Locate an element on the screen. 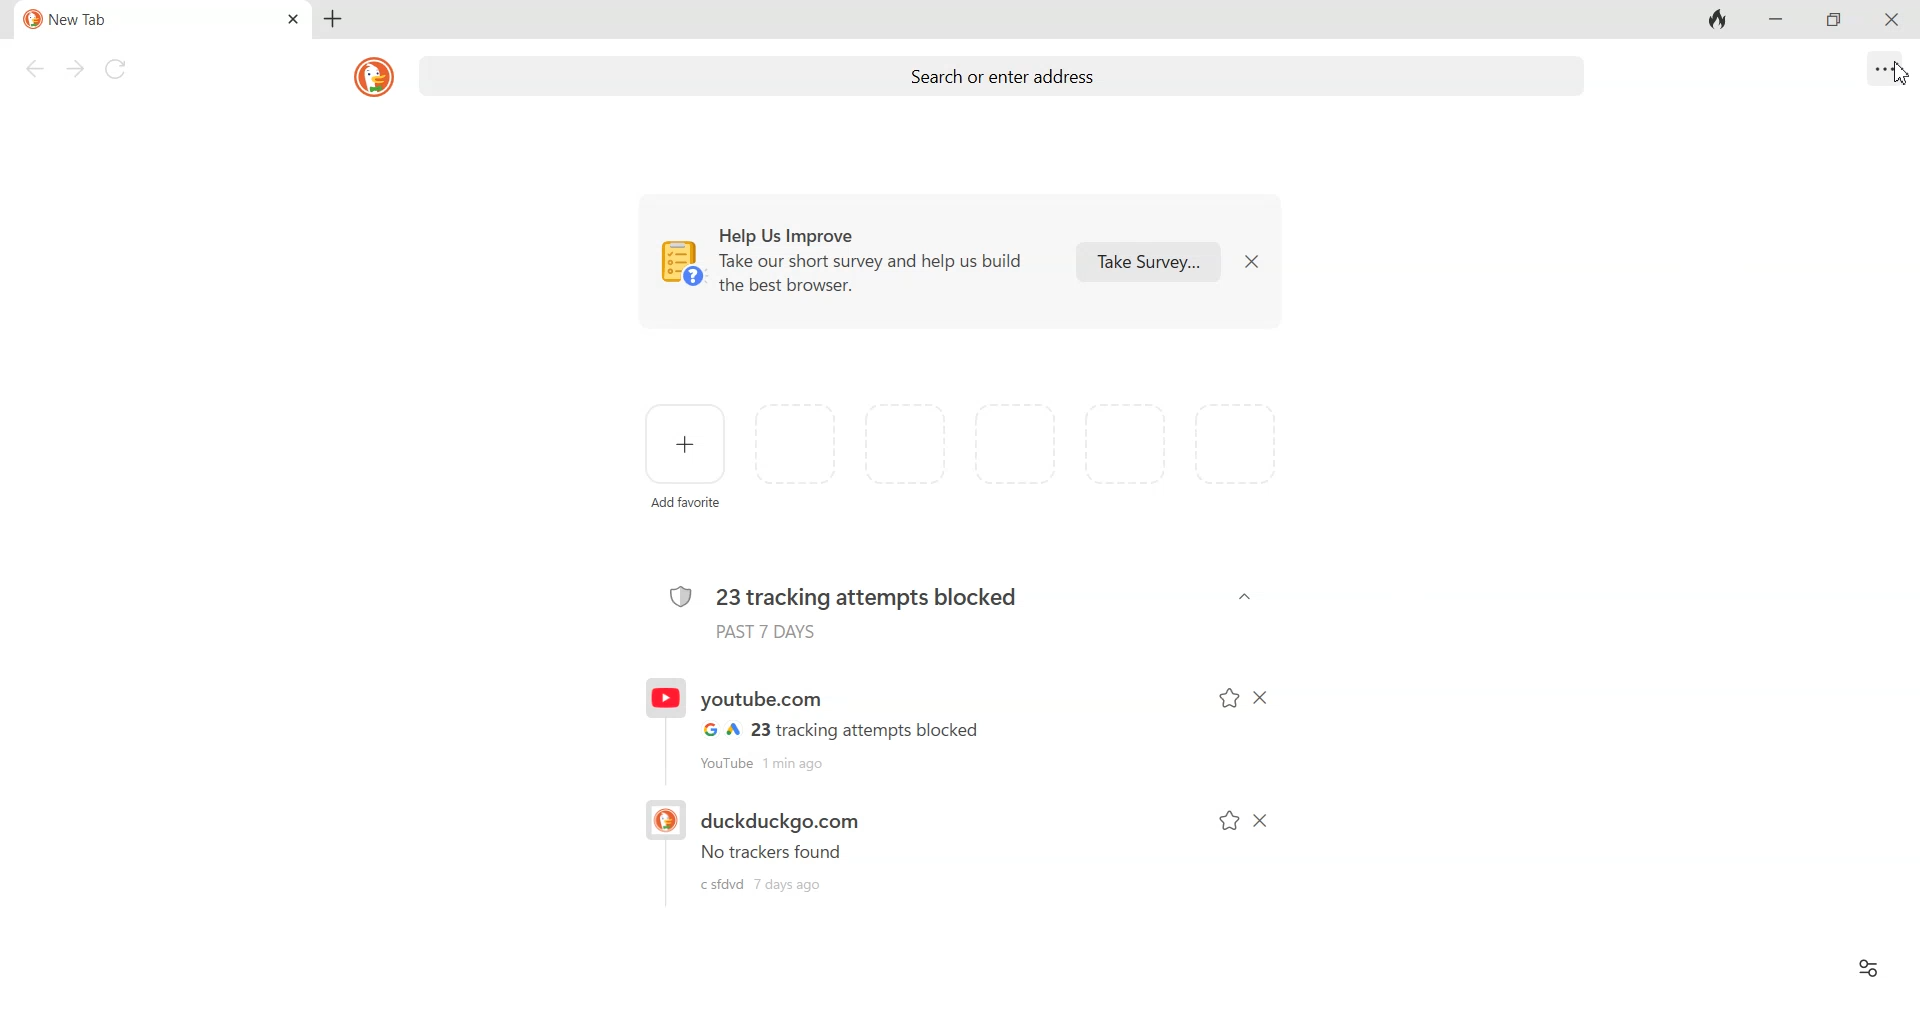  add favorite is located at coordinates (690, 506).